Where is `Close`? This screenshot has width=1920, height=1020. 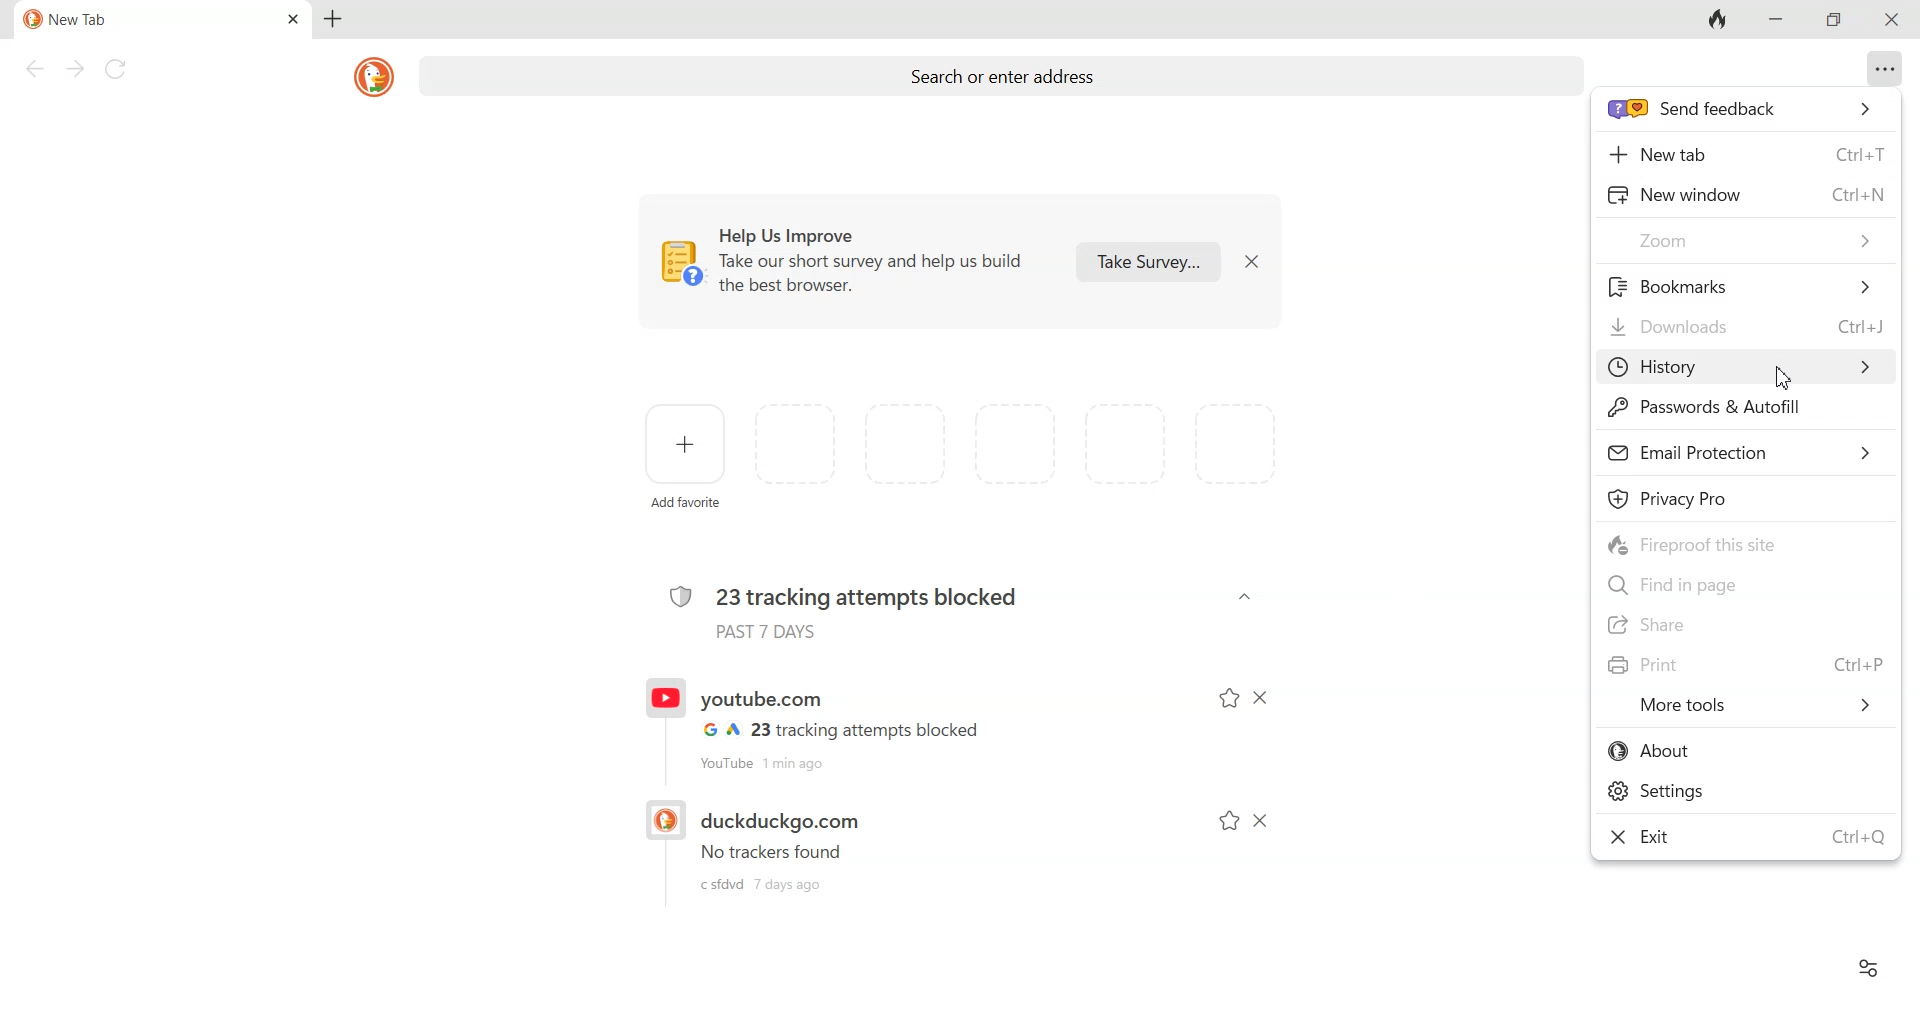
Close is located at coordinates (1888, 20).